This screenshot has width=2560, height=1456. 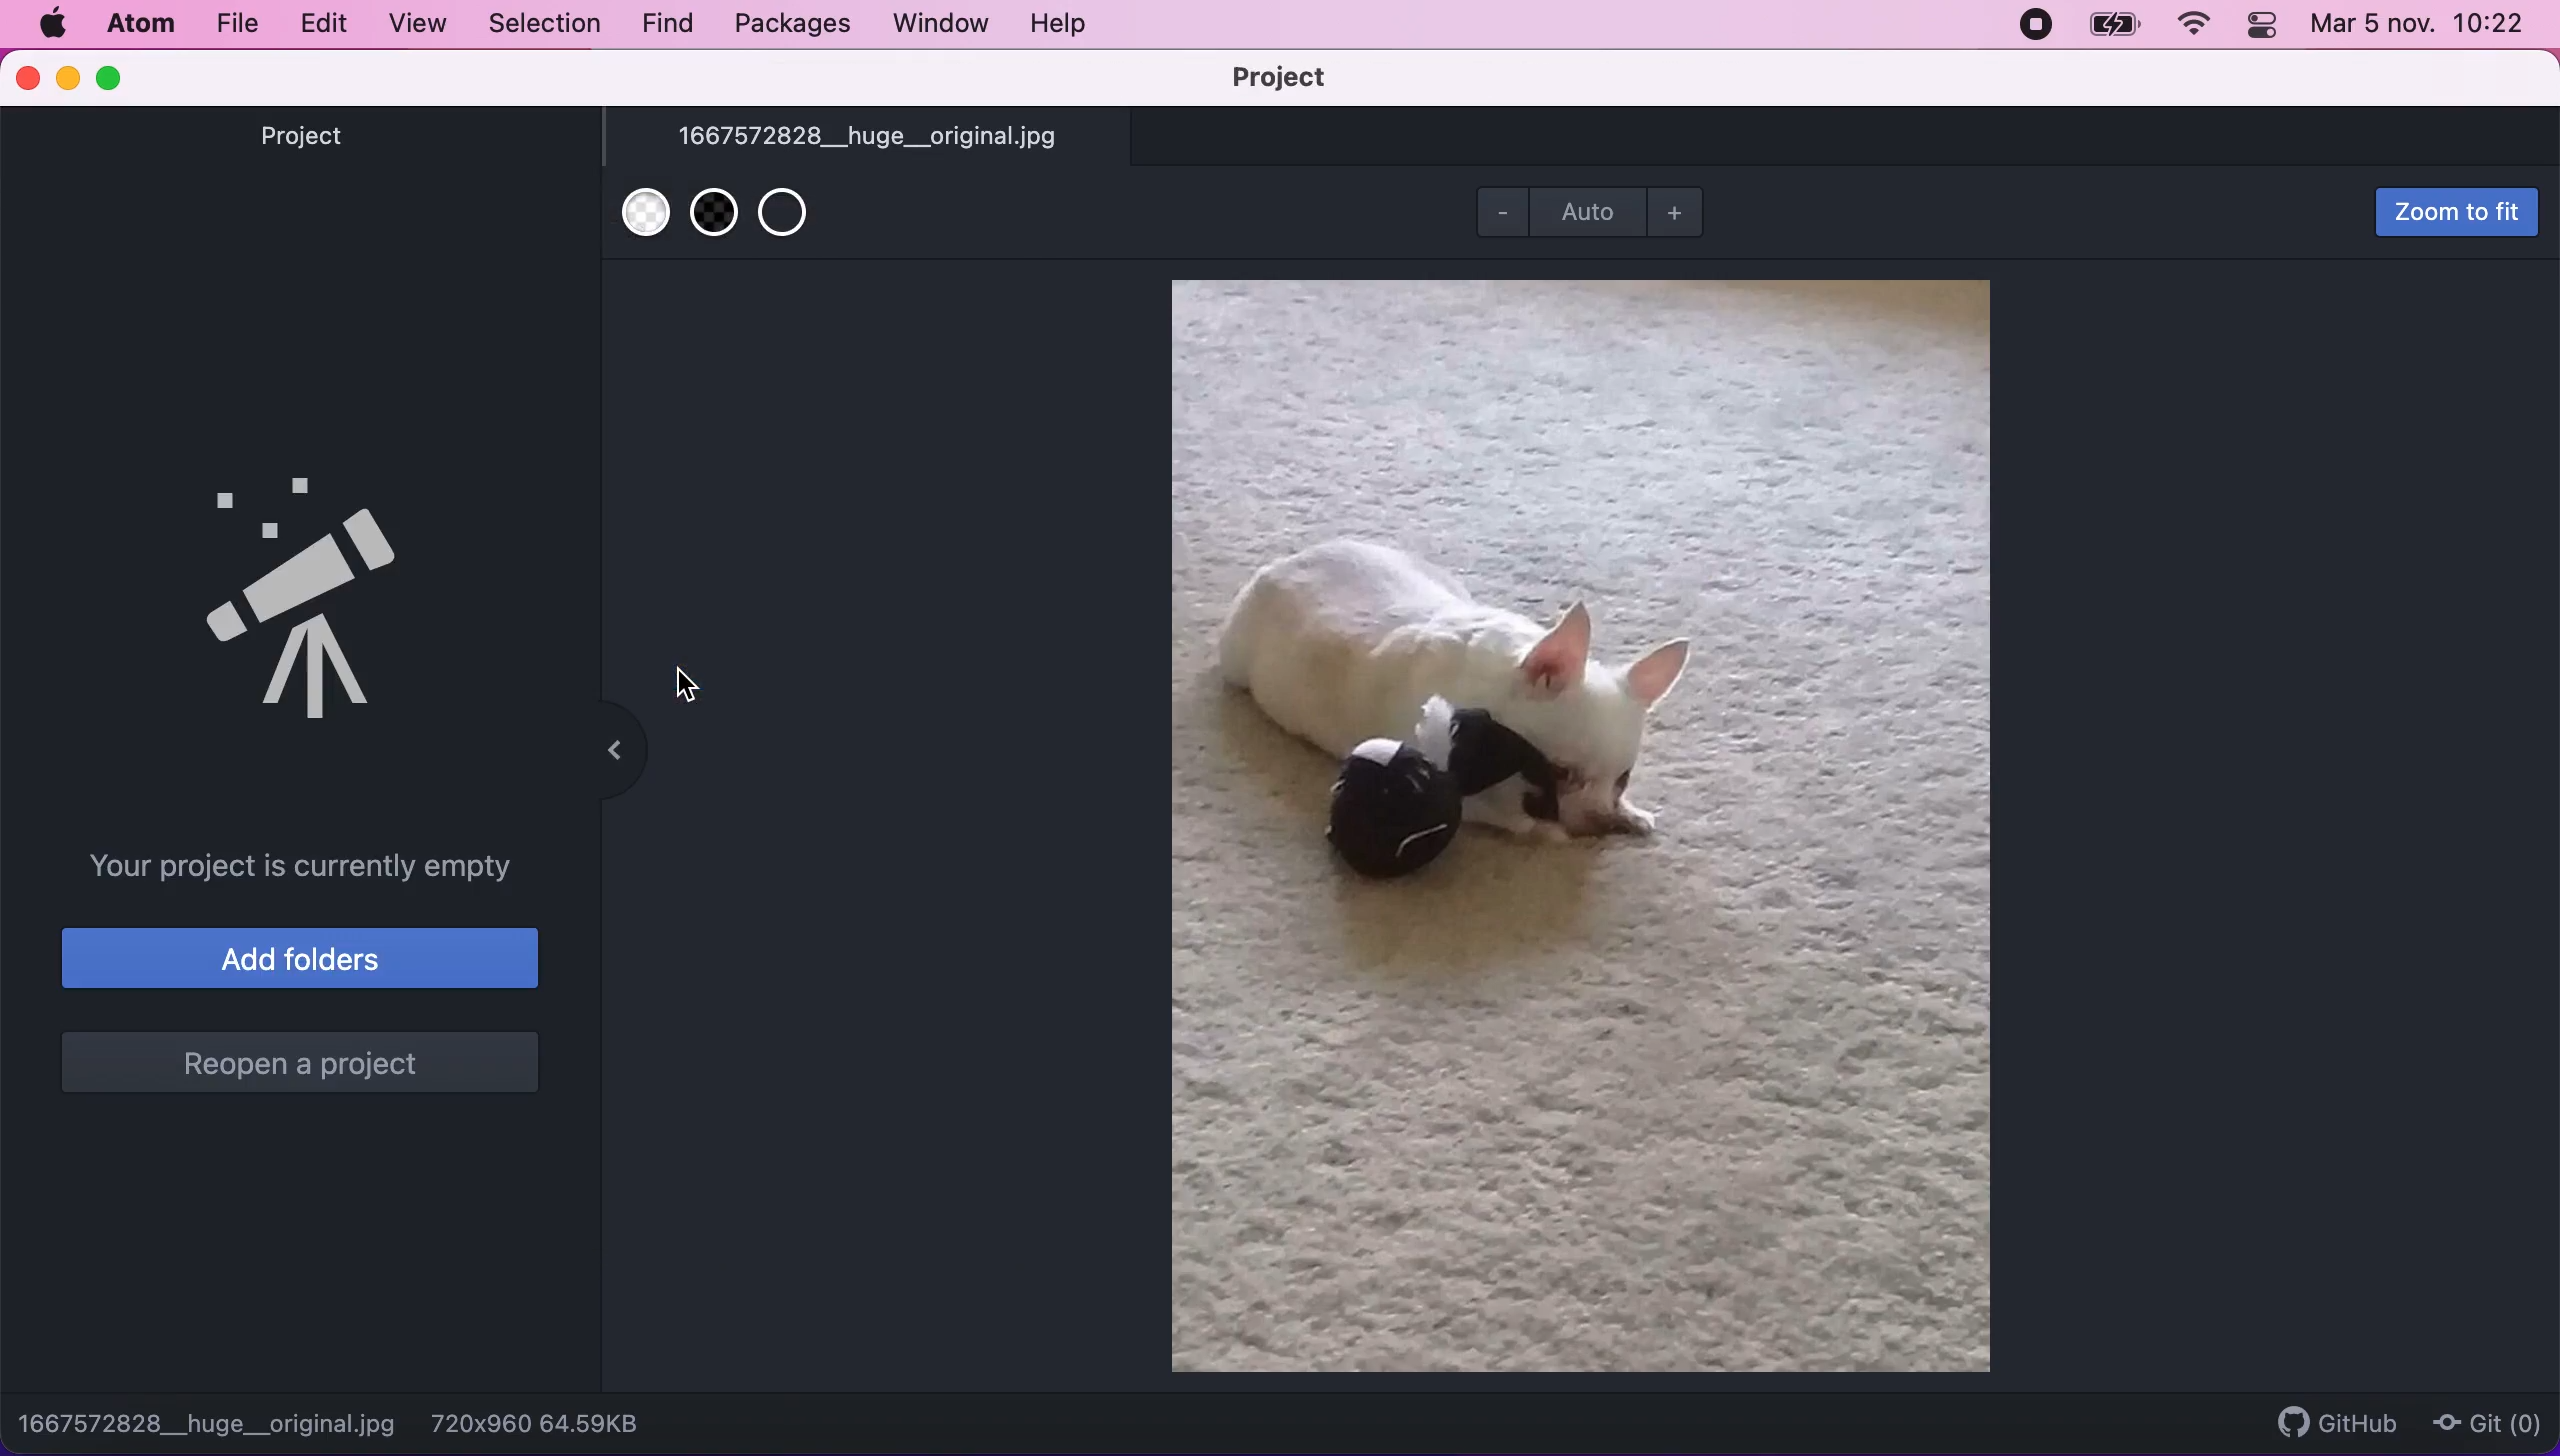 I want to click on 1667572828__huge__original.jpg, so click(x=868, y=137).